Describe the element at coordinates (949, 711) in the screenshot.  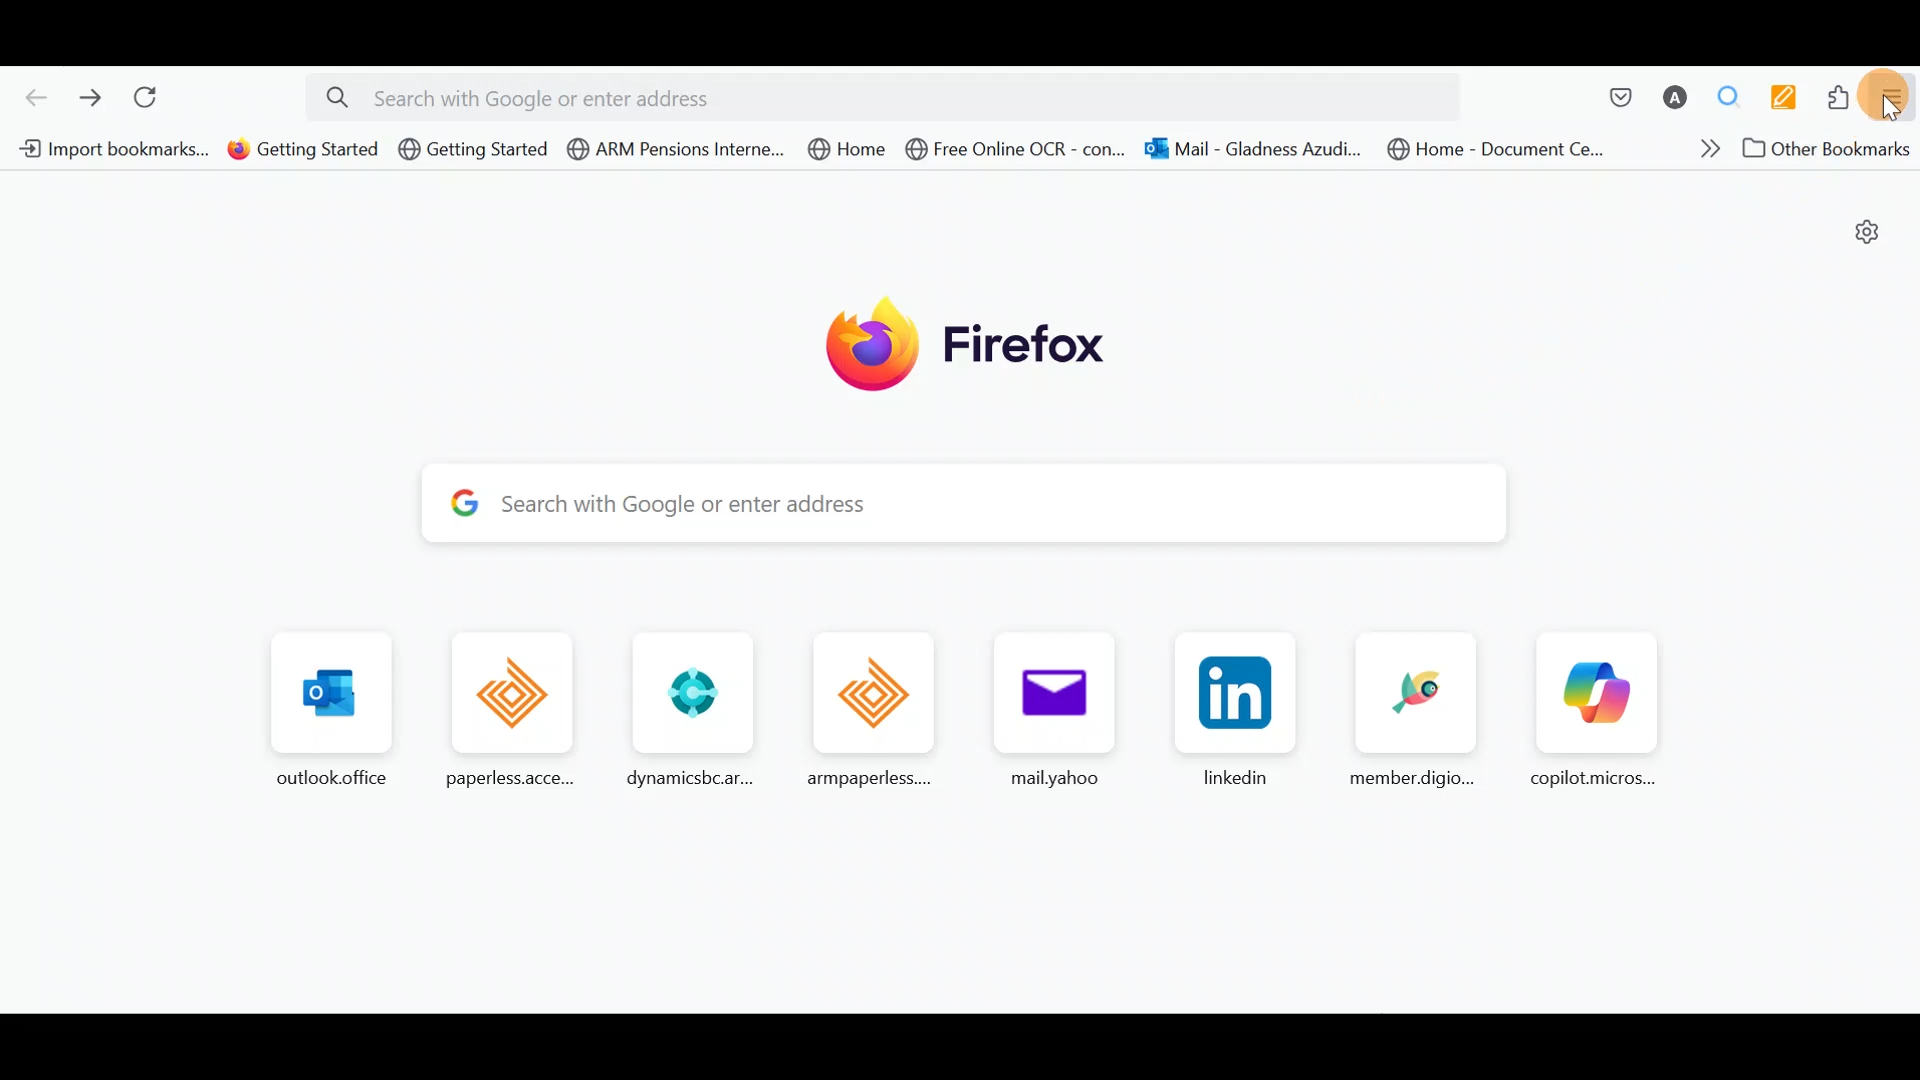
I see `Frequently browsed pages` at that location.